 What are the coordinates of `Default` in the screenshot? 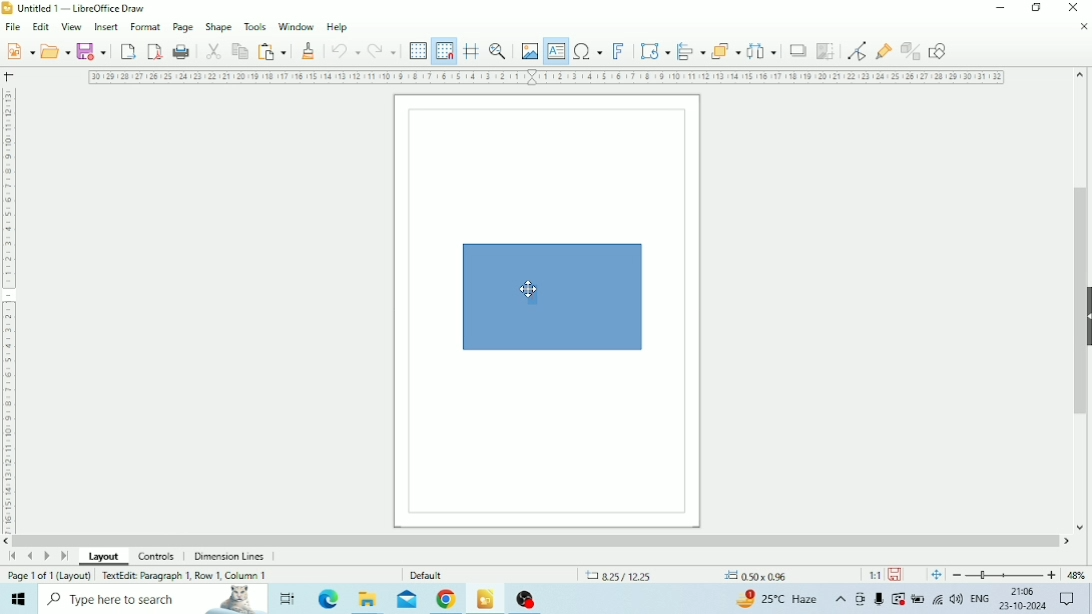 It's located at (428, 574).